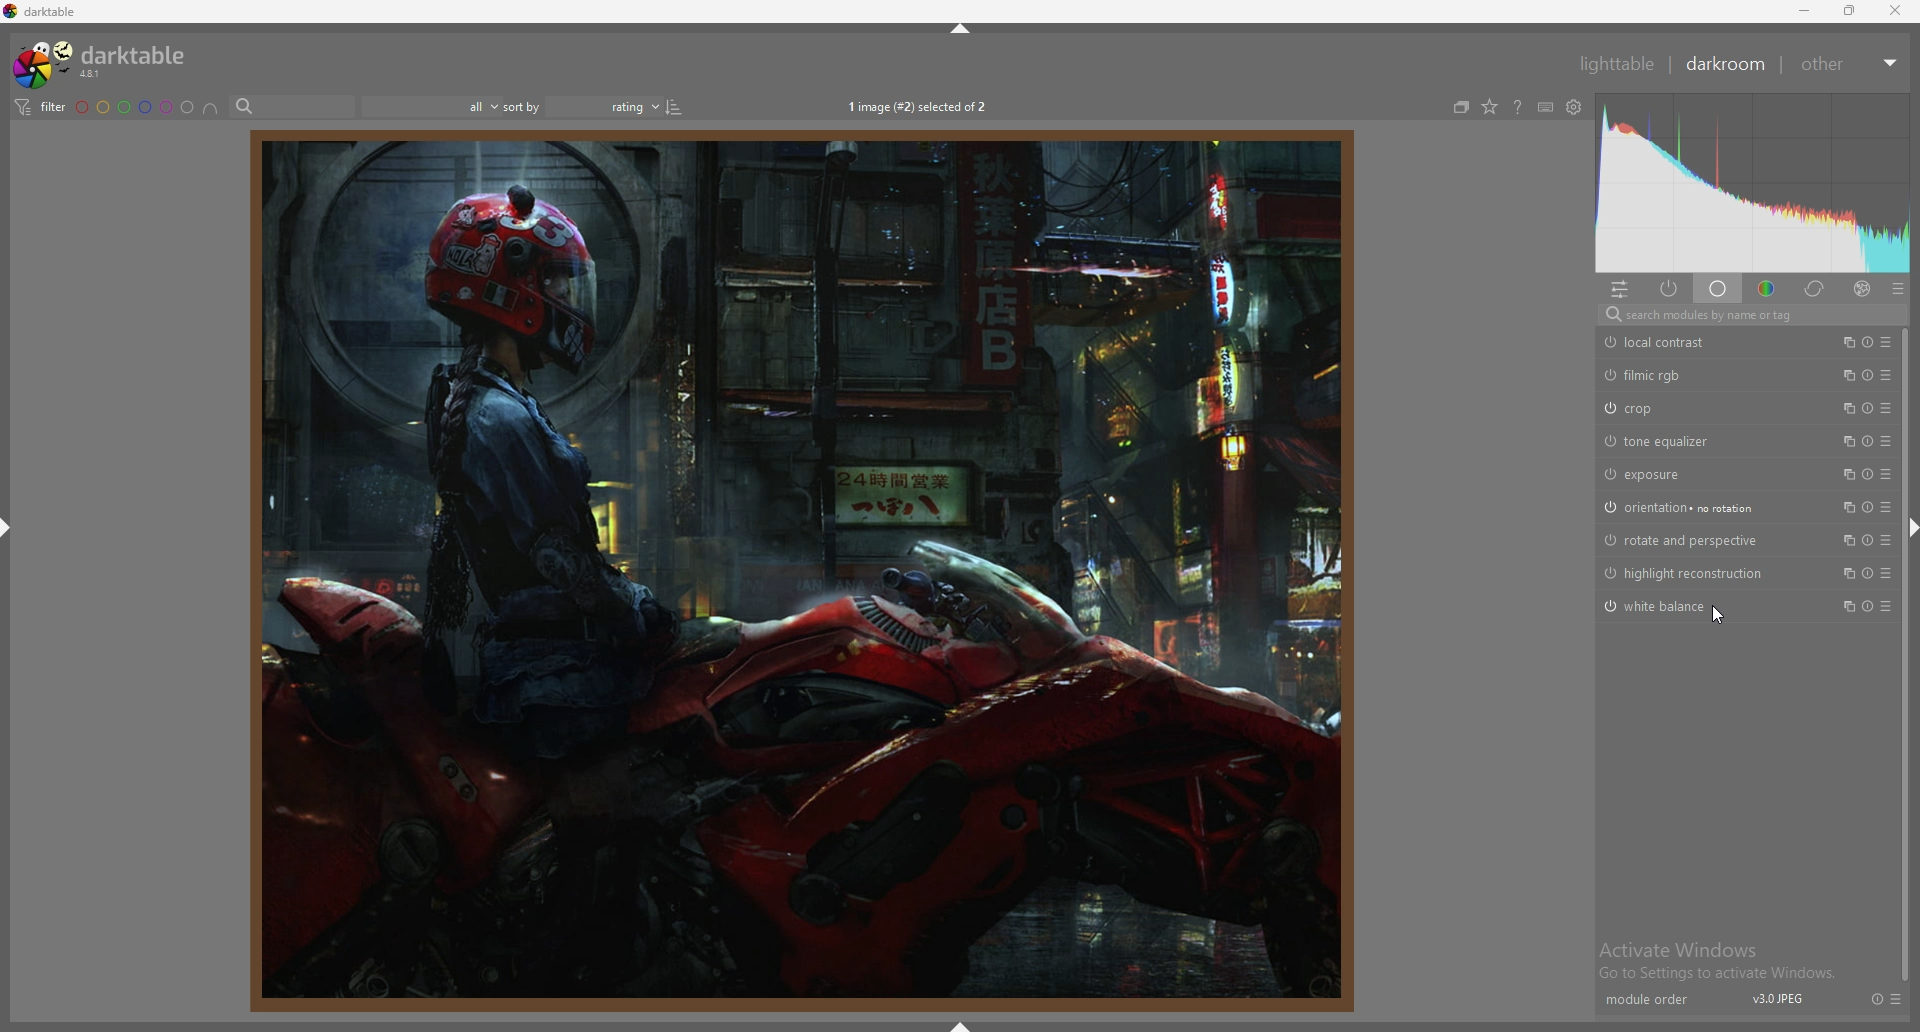 Image resolution: width=1920 pixels, height=1032 pixels. What do you see at coordinates (292, 107) in the screenshot?
I see `search bar` at bounding box center [292, 107].